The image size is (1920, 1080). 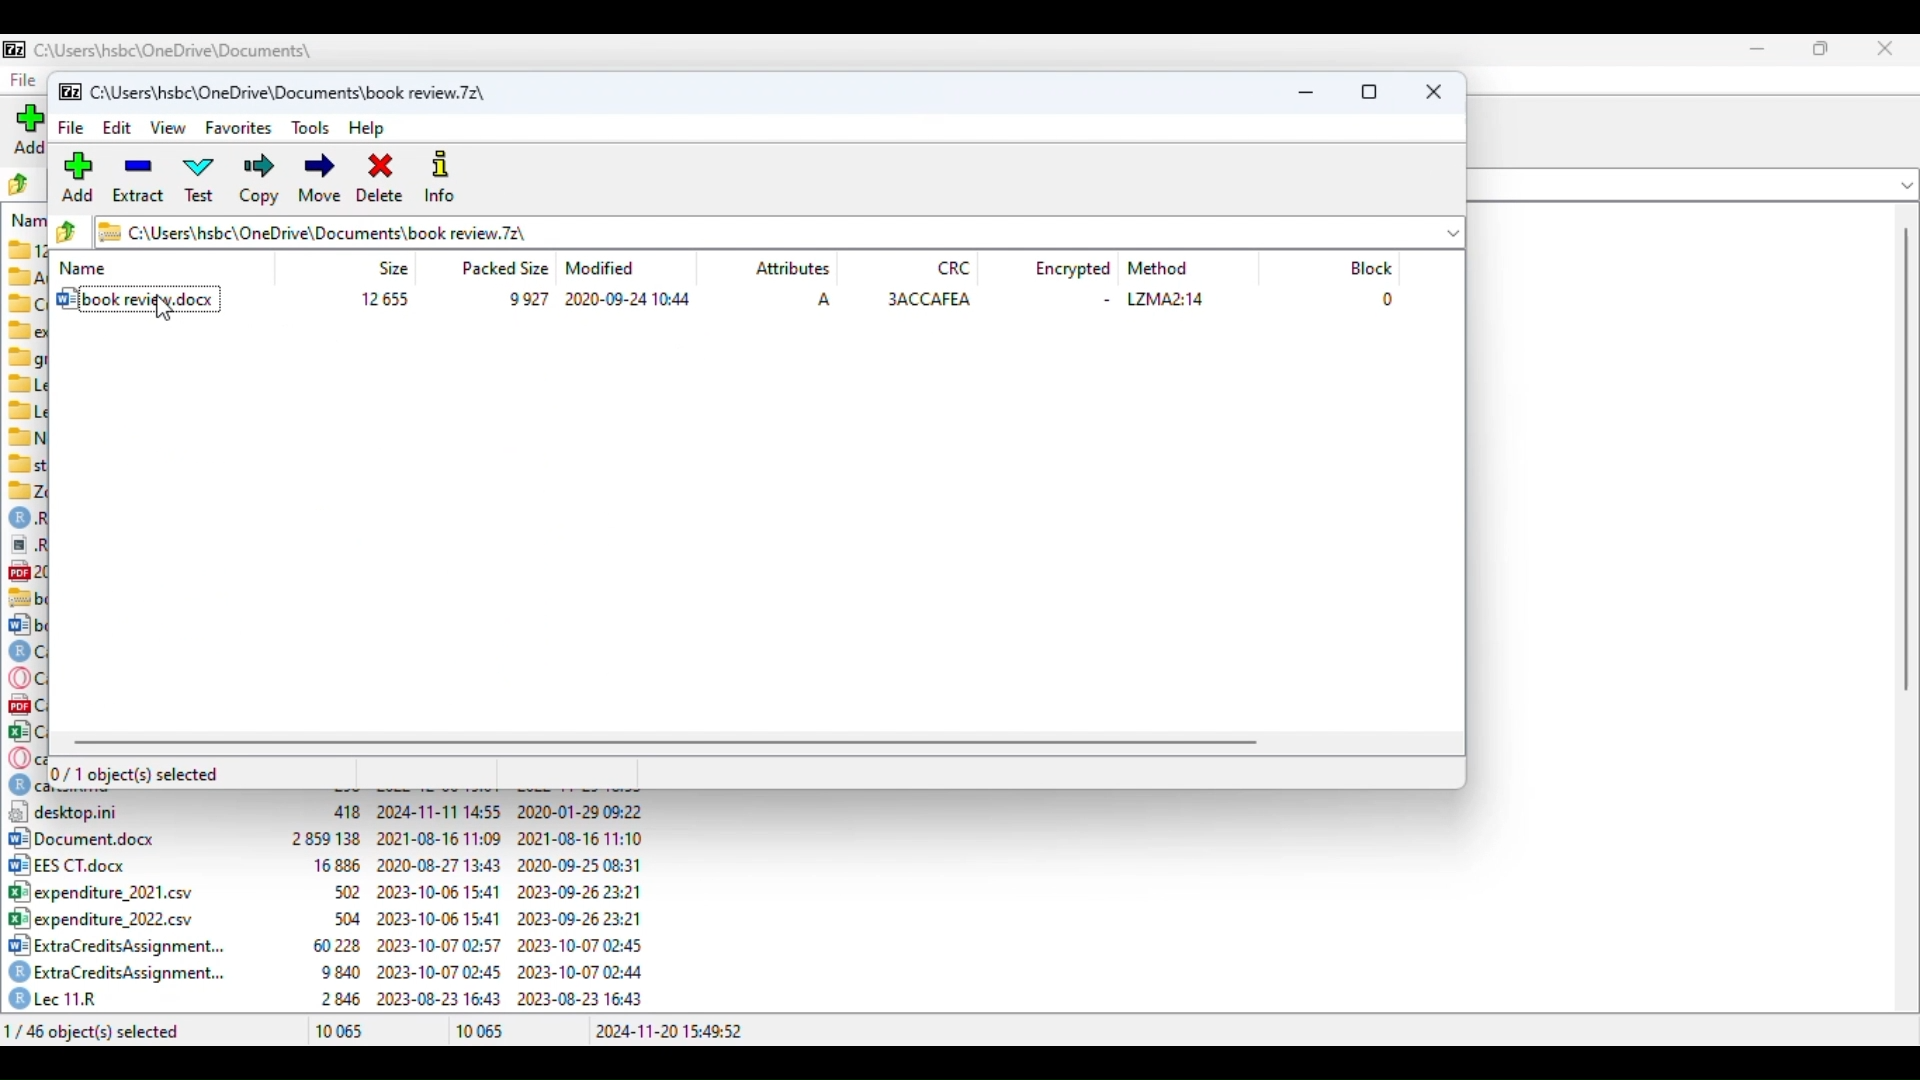 What do you see at coordinates (779, 231) in the screenshot?
I see `current folder` at bounding box center [779, 231].